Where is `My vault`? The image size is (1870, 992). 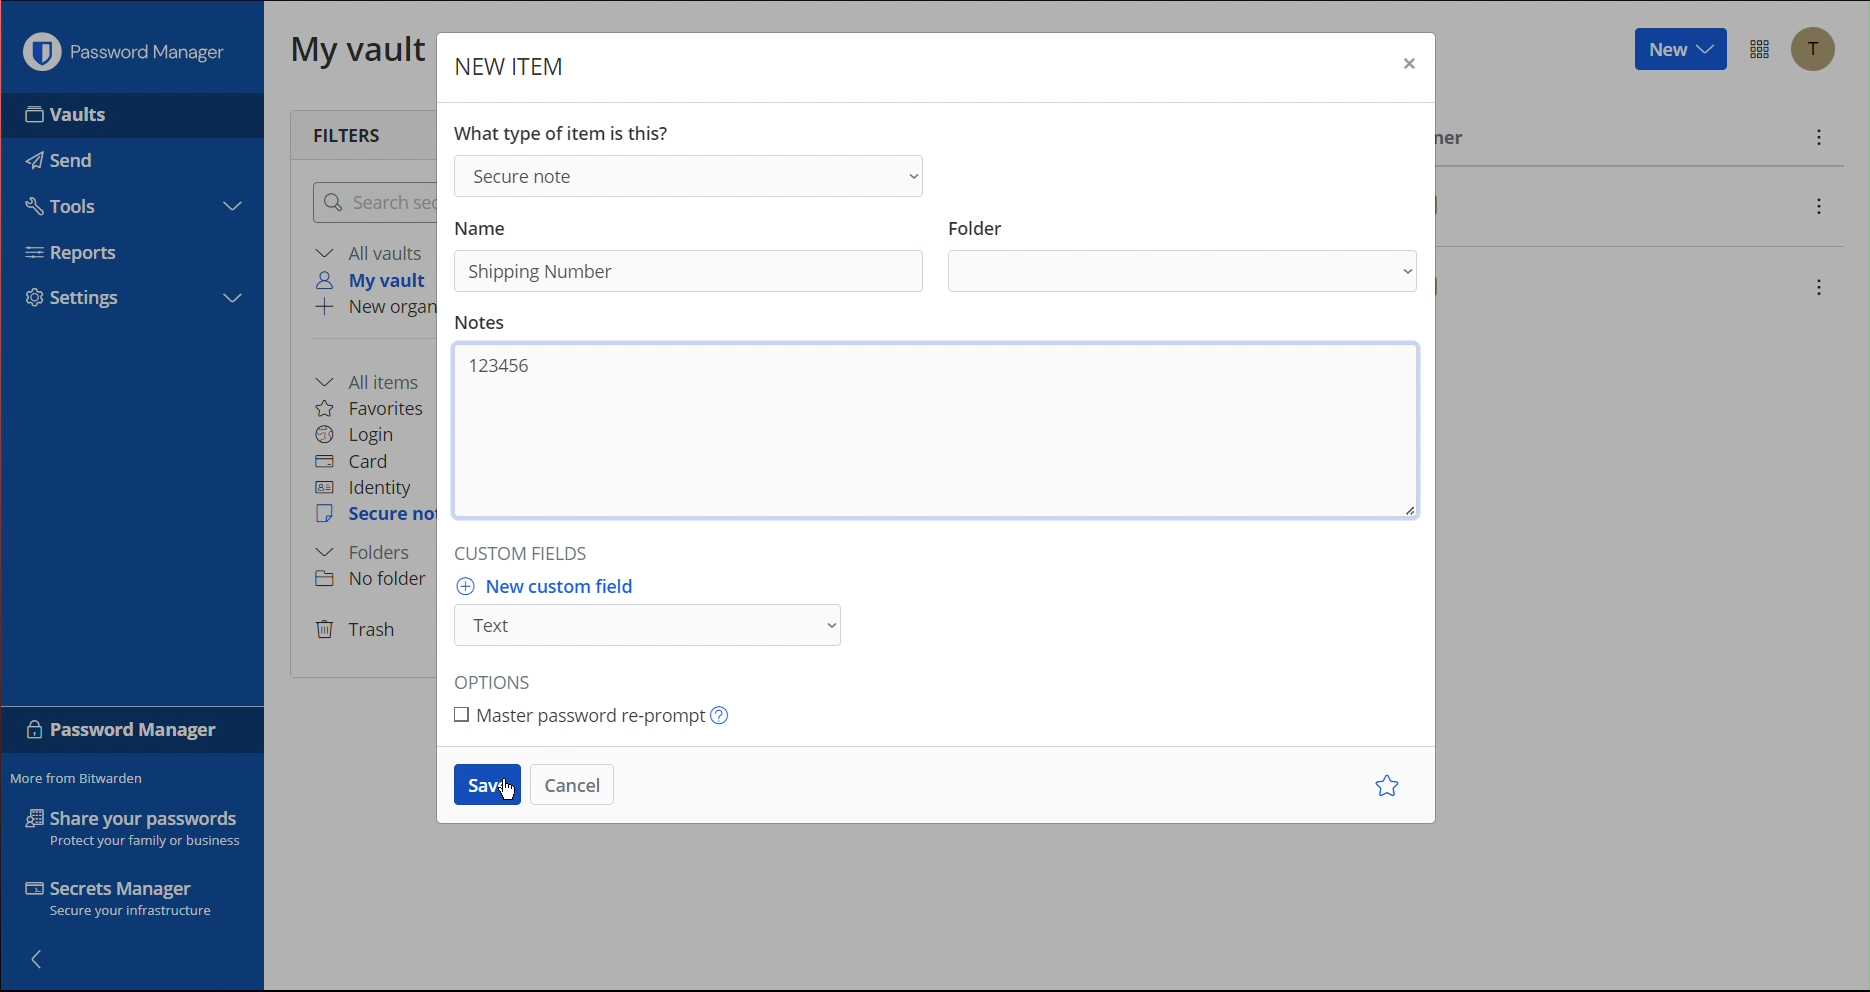
My vault is located at coordinates (360, 55).